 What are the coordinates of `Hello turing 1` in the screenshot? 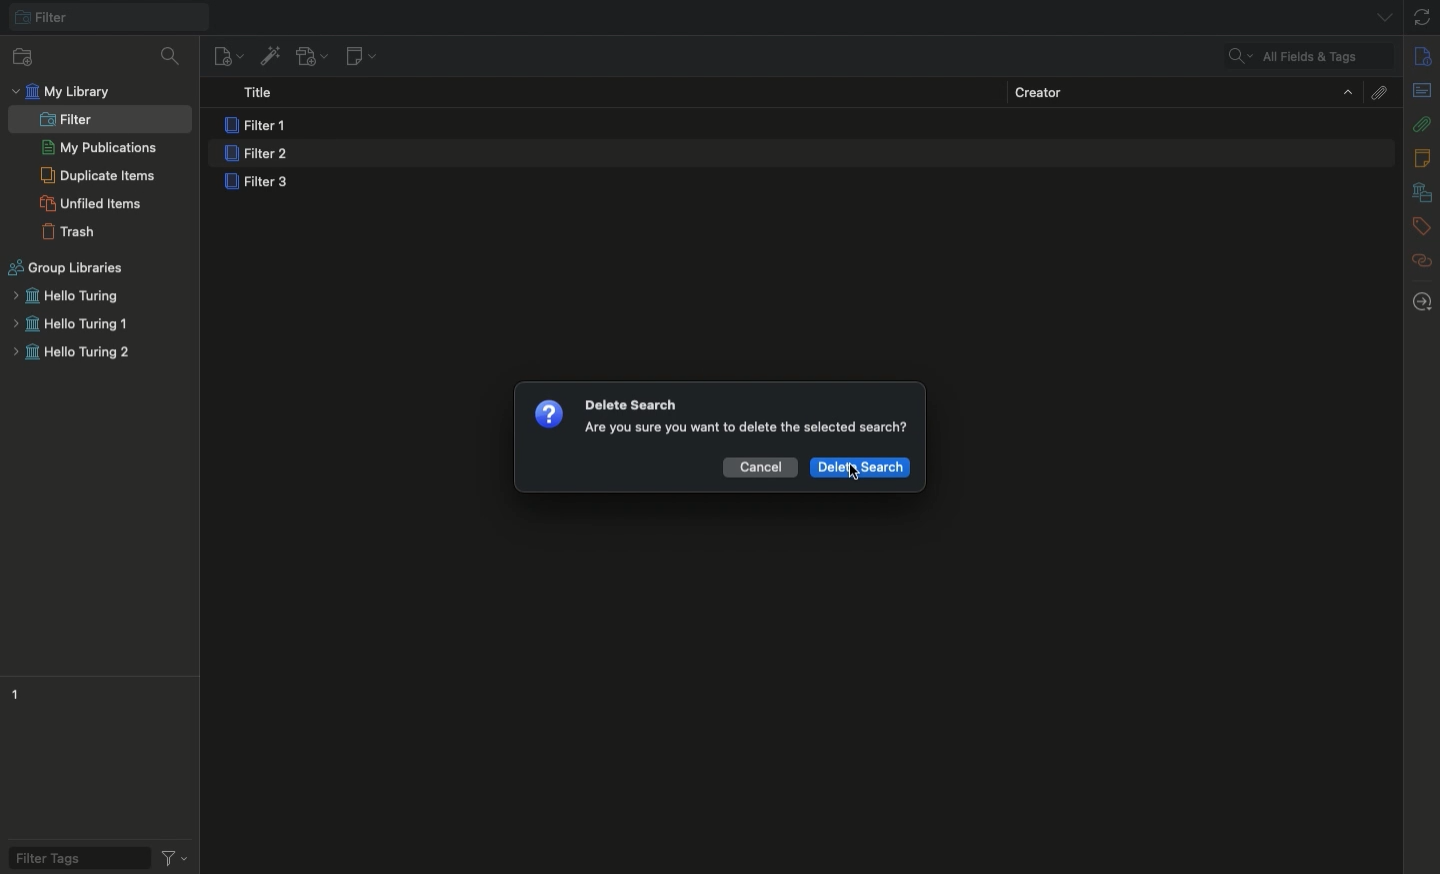 It's located at (70, 325).